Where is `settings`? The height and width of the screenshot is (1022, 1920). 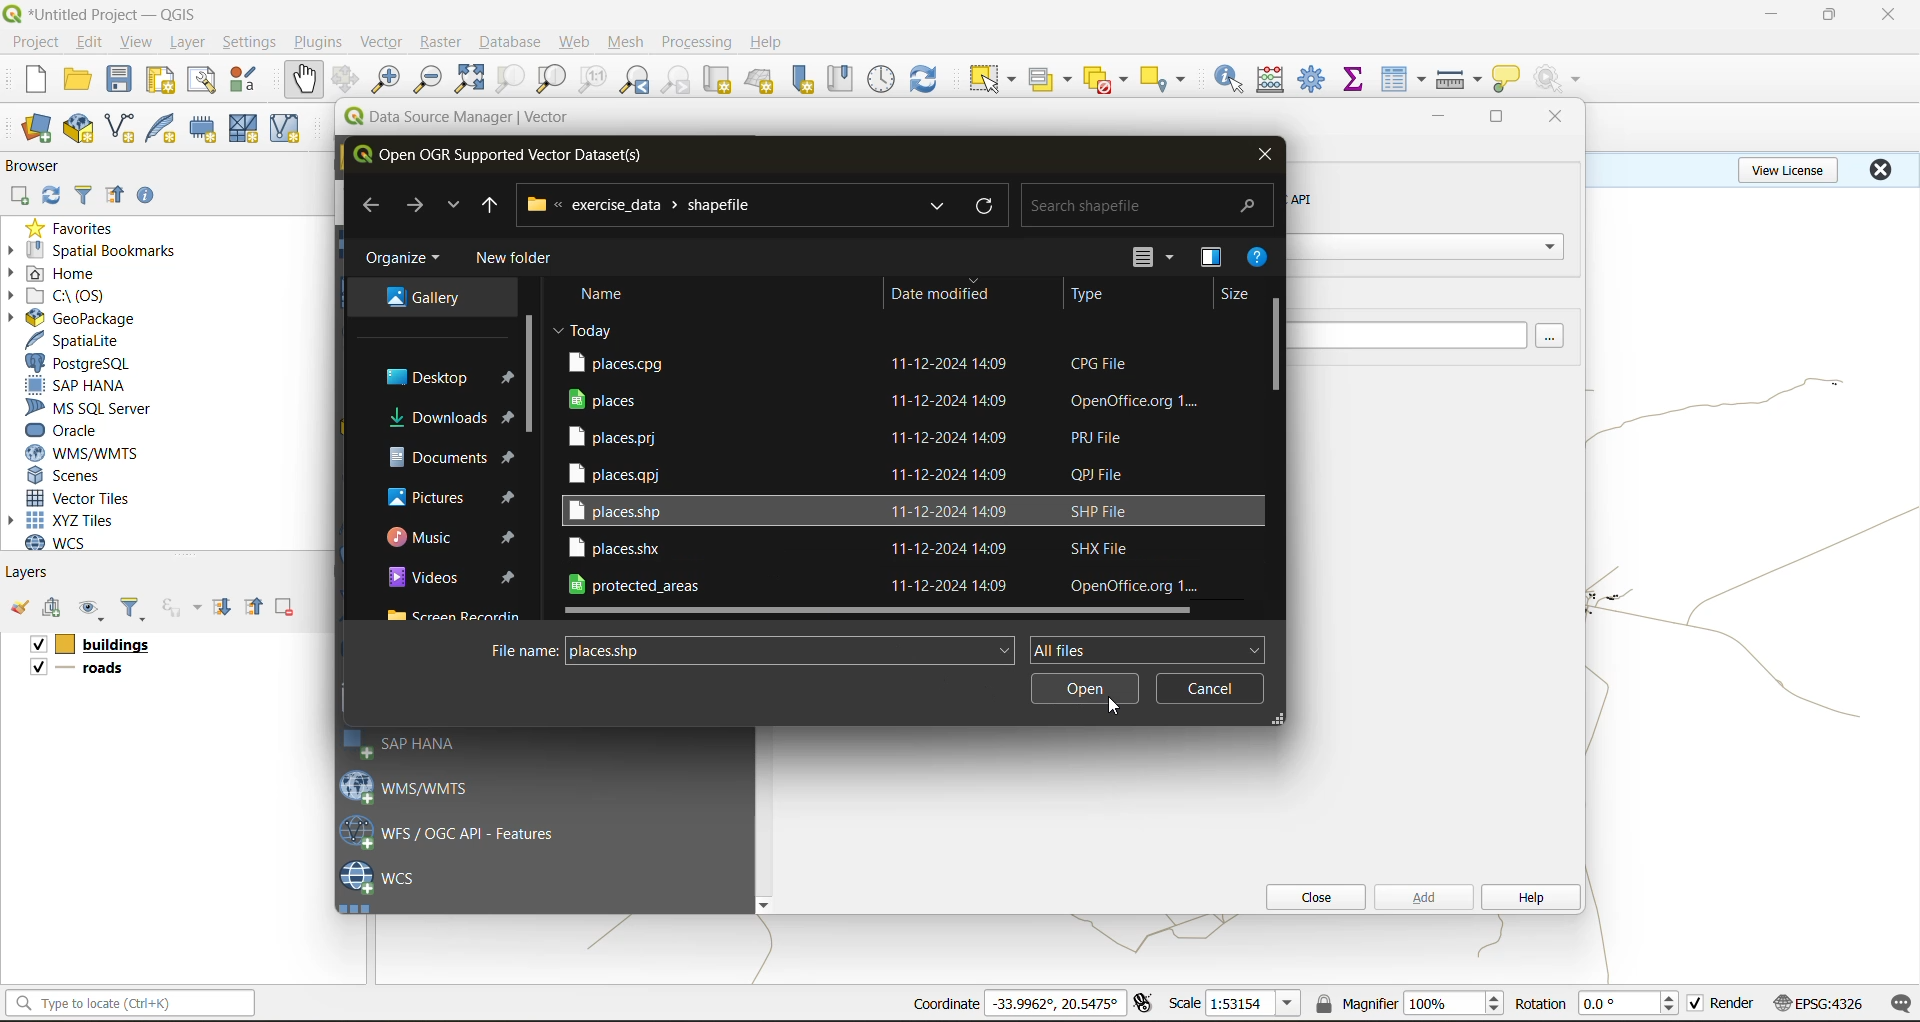
settings is located at coordinates (249, 45).